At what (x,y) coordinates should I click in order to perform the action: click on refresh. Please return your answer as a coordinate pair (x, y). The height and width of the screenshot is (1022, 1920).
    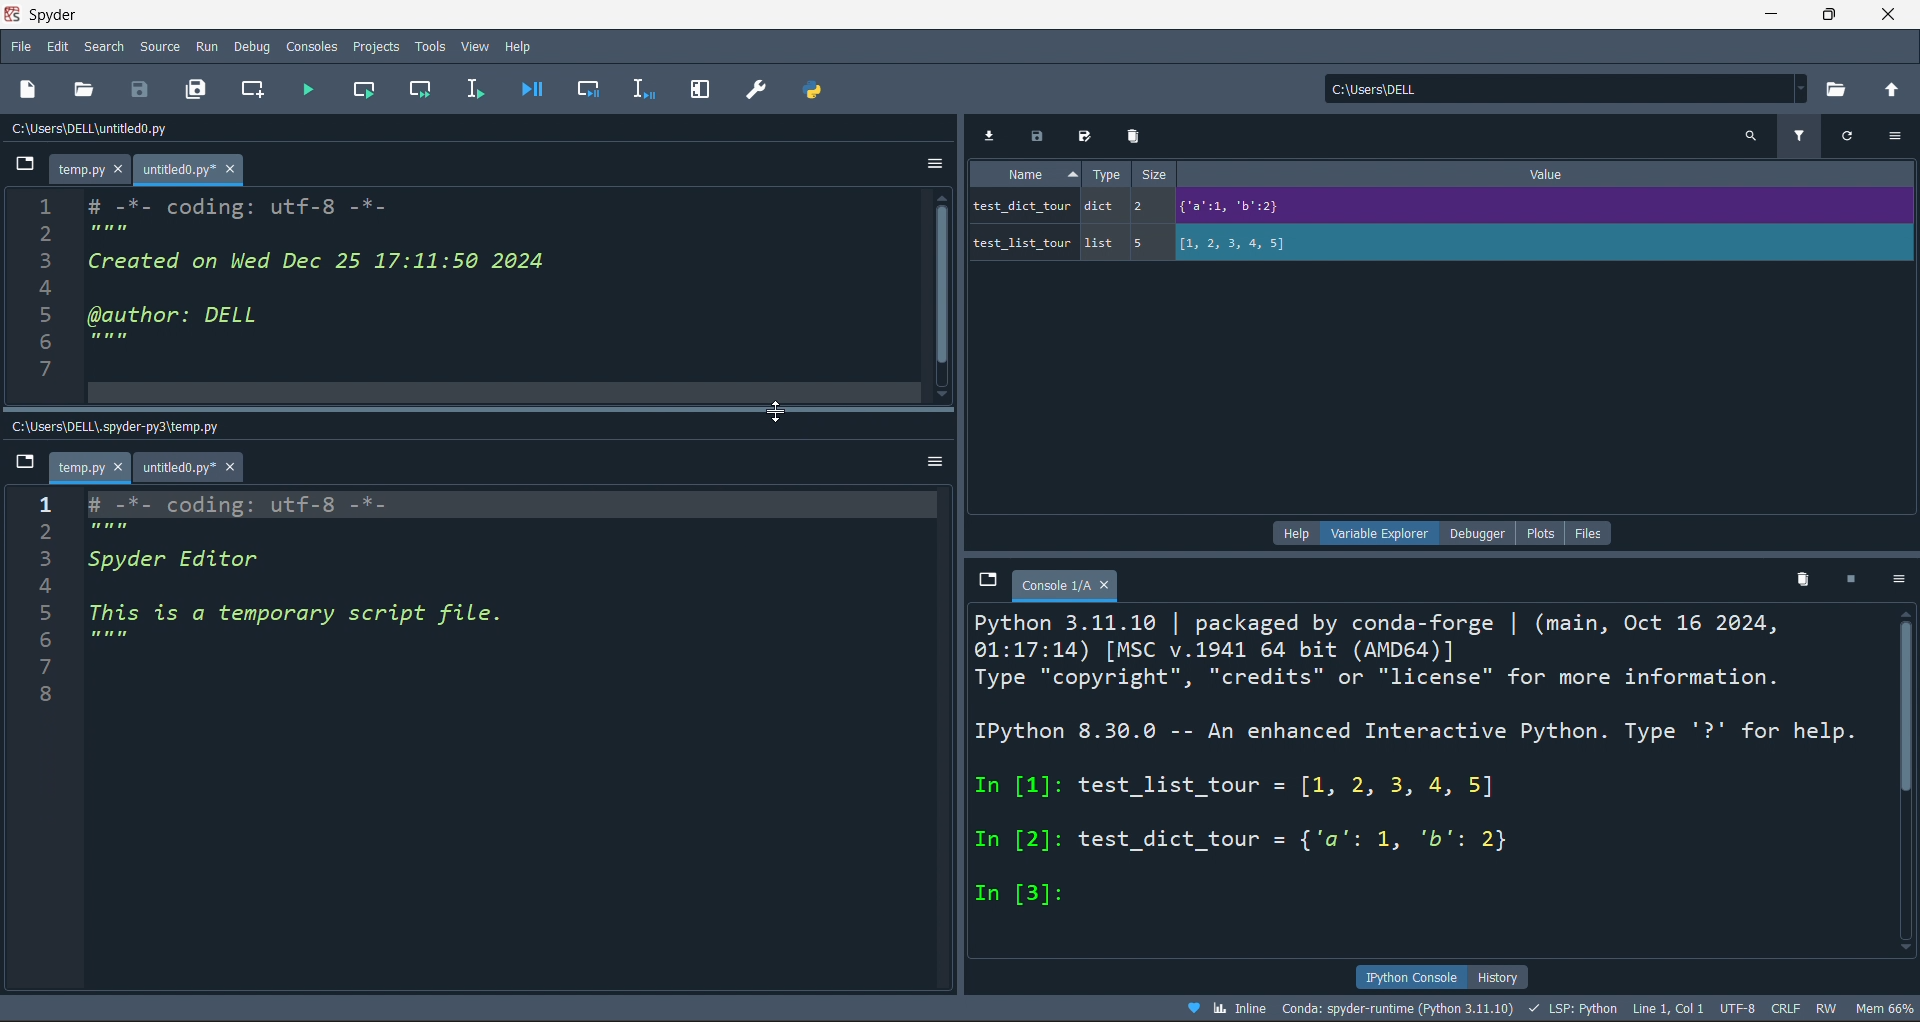
    Looking at the image, I should click on (1853, 137).